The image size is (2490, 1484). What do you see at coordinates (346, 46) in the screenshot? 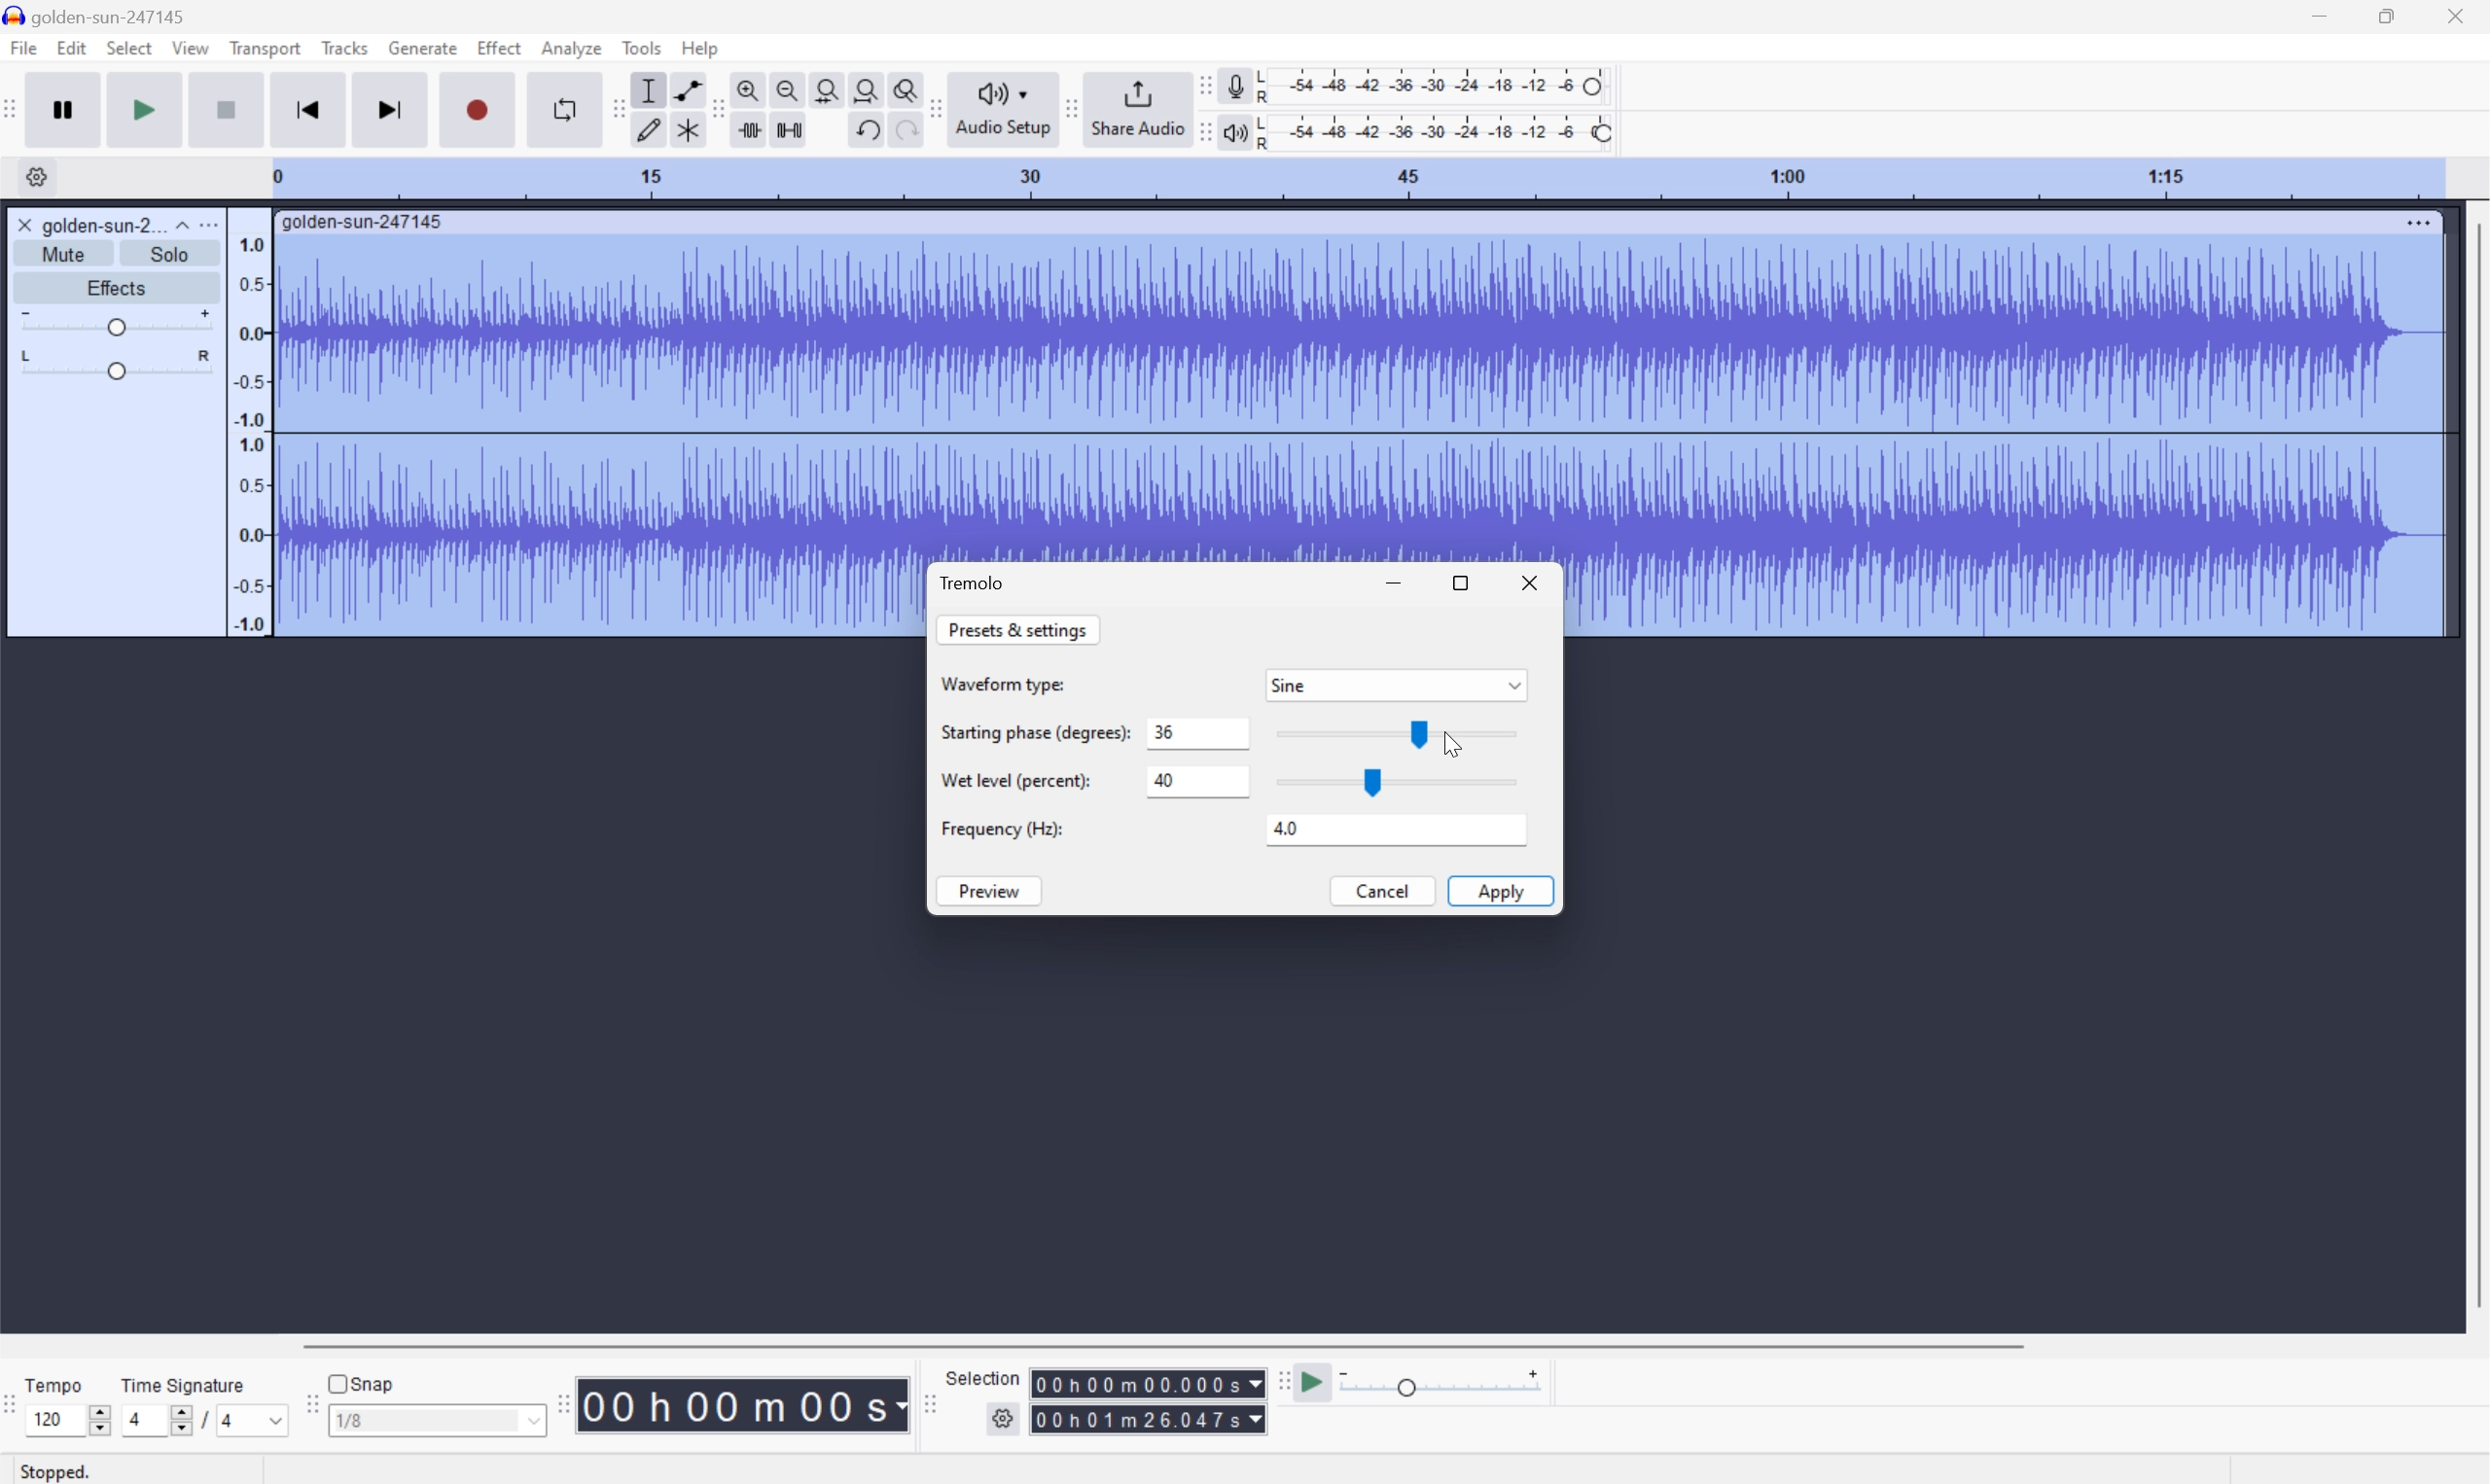
I see `Tracks` at bounding box center [346, 46].